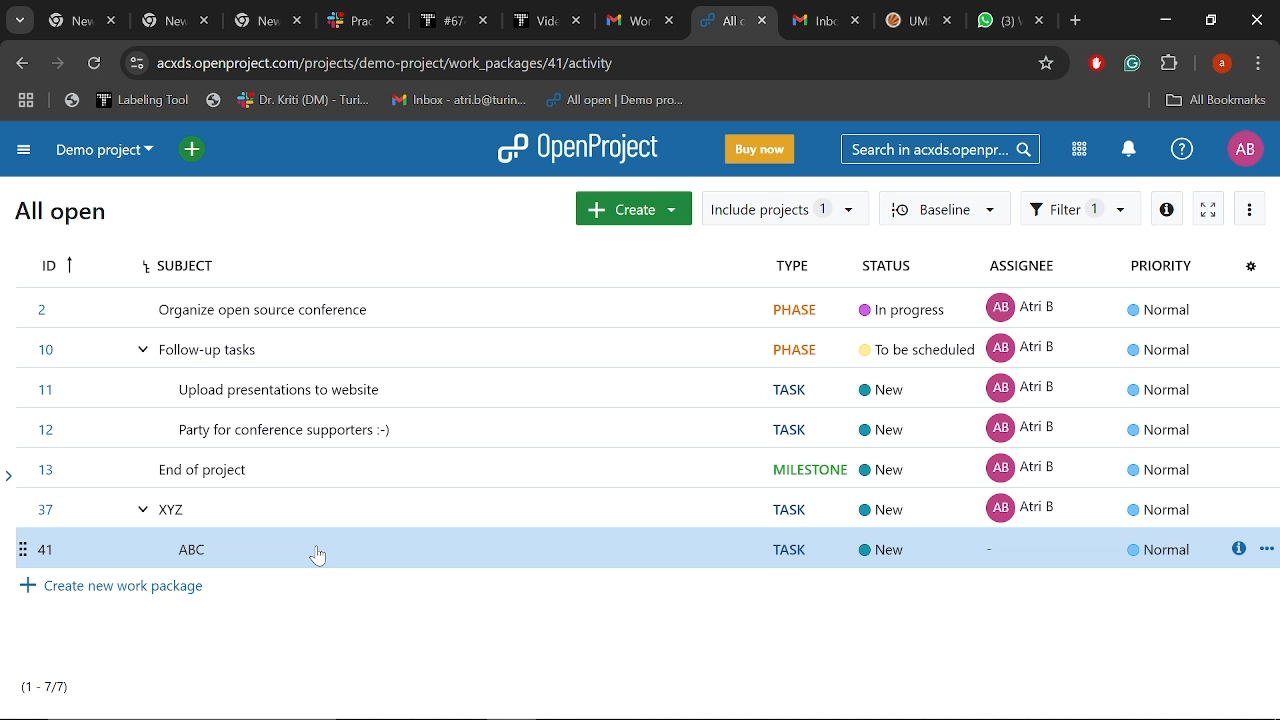  I want to click on Subject, so click(441, 266).